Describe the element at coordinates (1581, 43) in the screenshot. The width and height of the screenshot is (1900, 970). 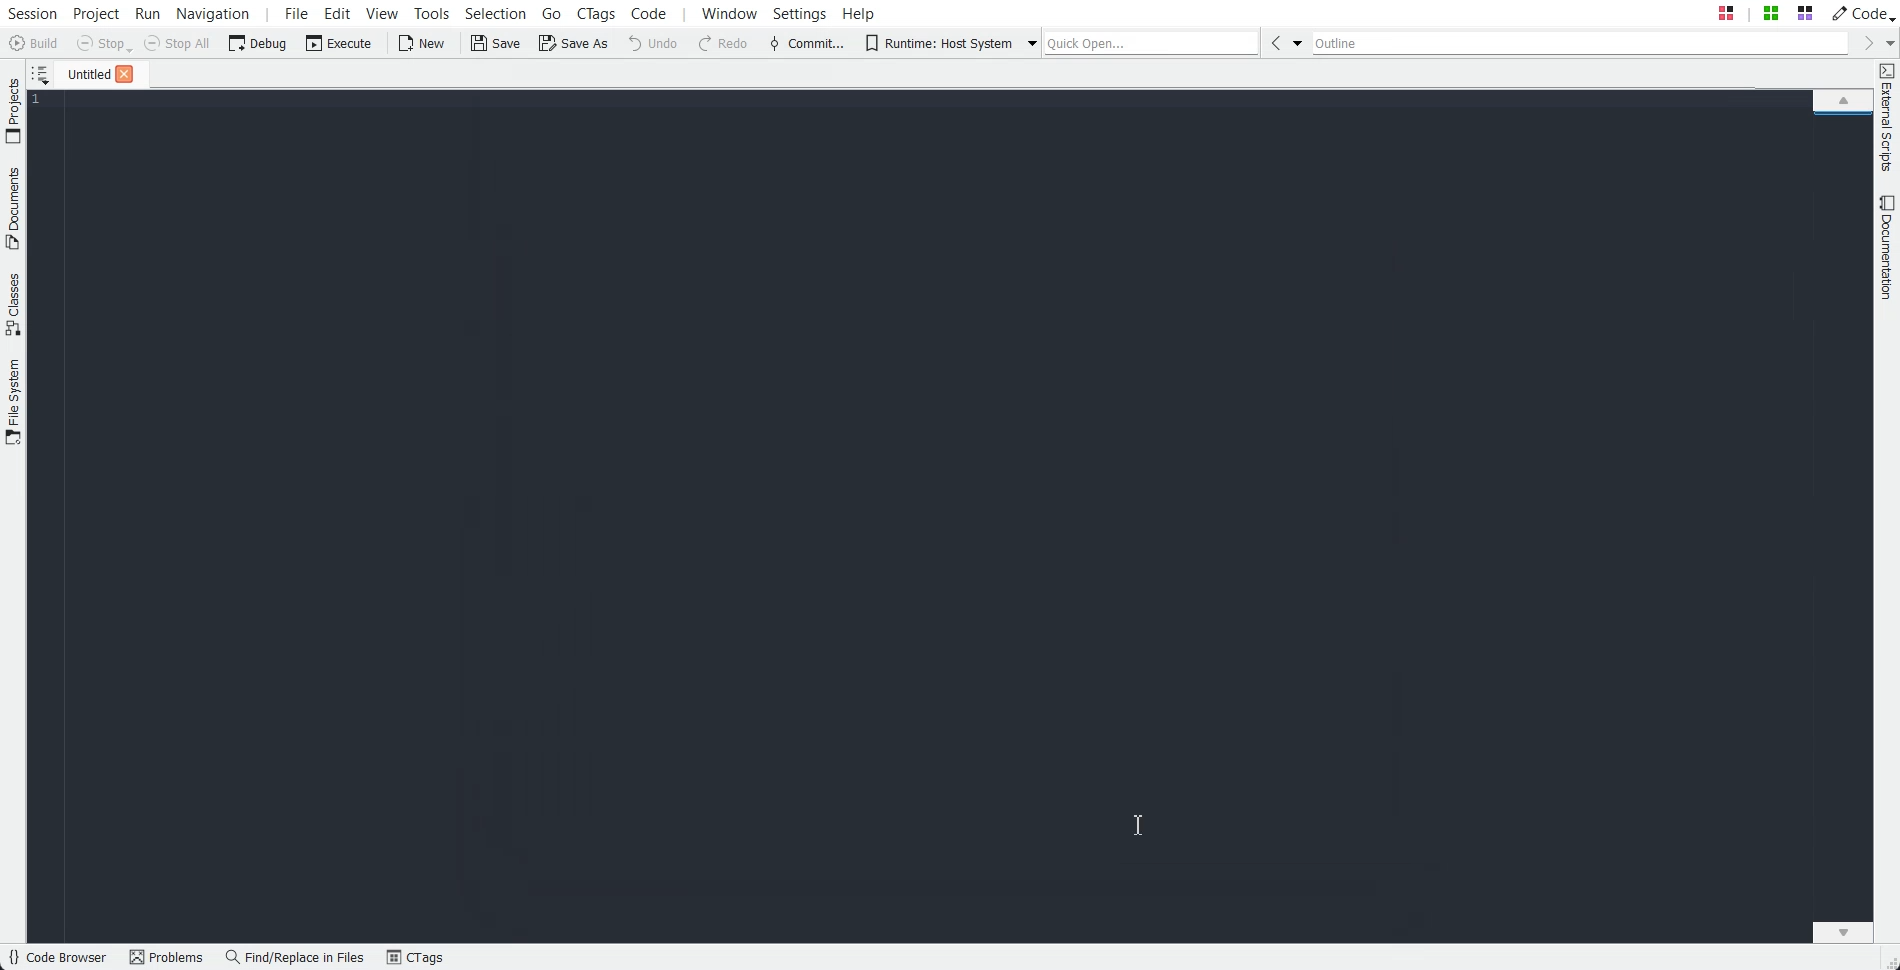
I see `Outline` at that location.